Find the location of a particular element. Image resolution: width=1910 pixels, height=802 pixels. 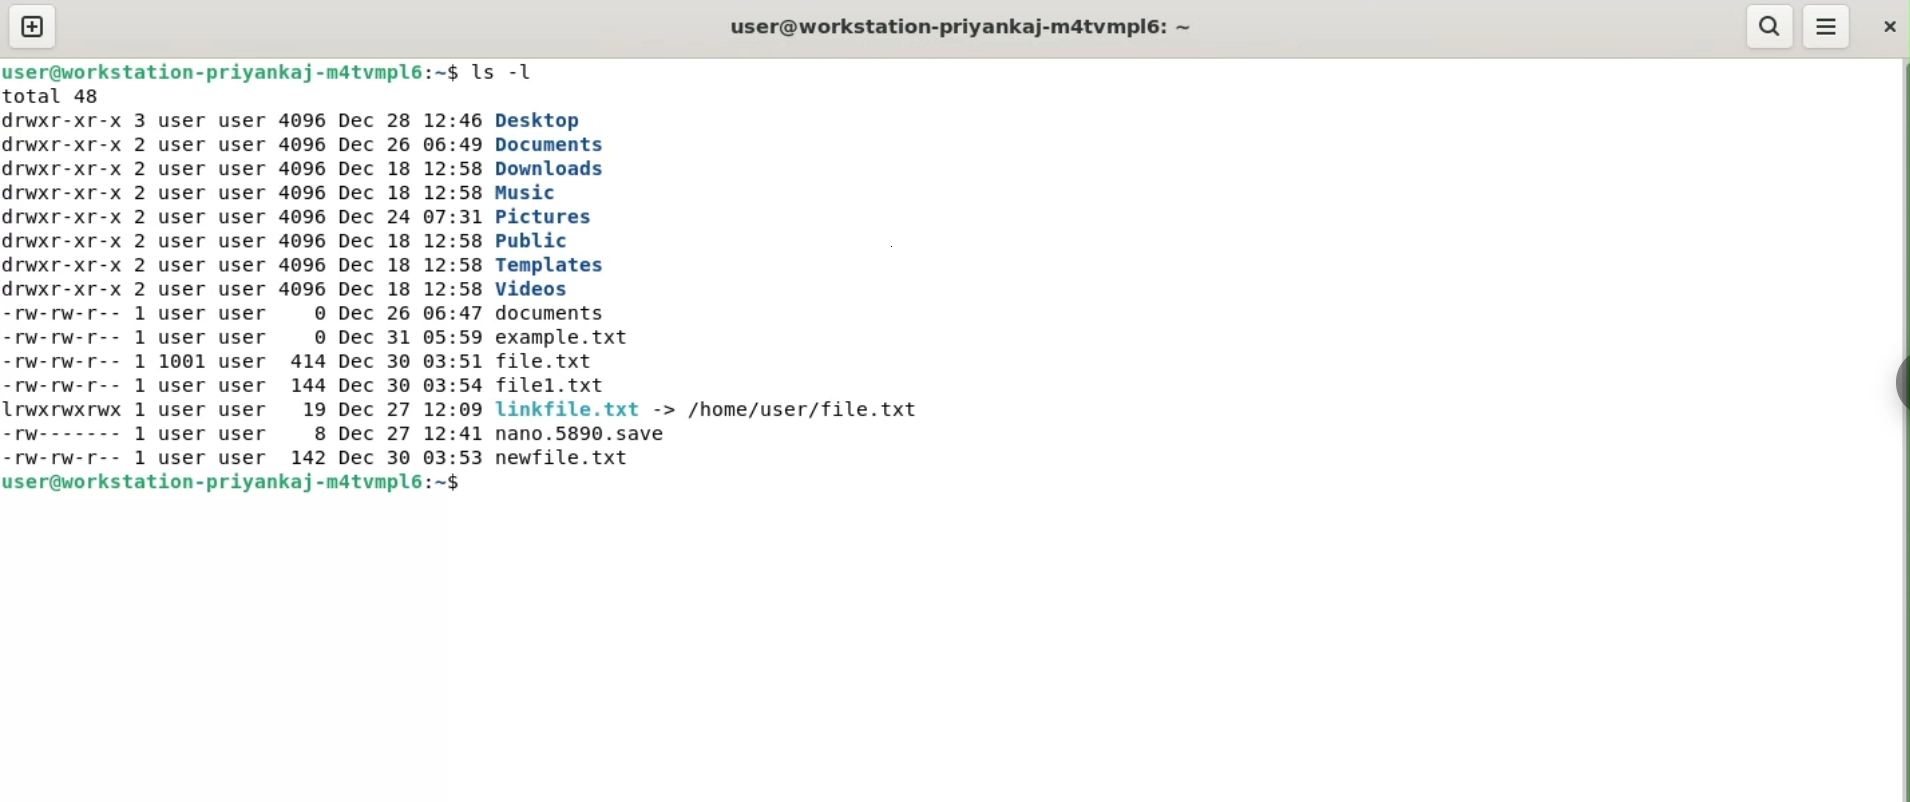

menu is located at coordinates (1826, 26).